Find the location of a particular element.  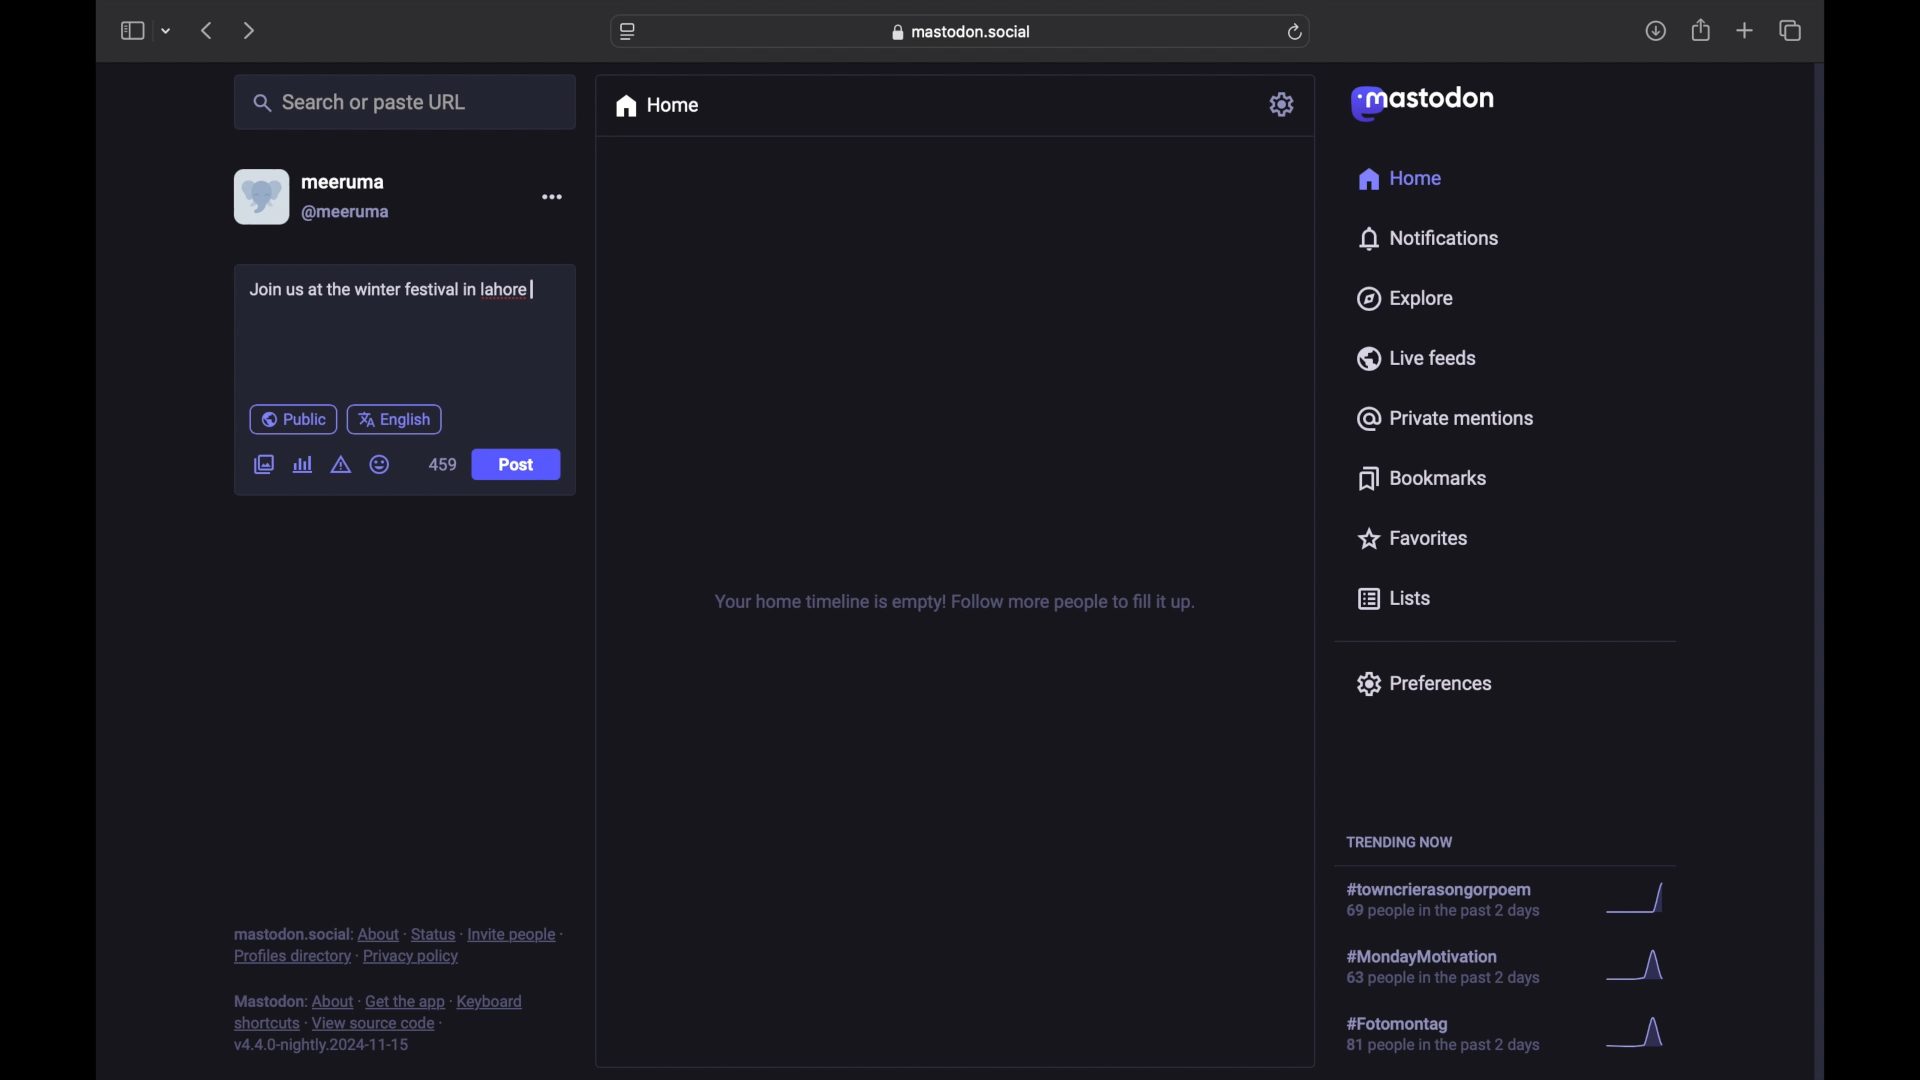

explore is located at coordinates (1403, 299).